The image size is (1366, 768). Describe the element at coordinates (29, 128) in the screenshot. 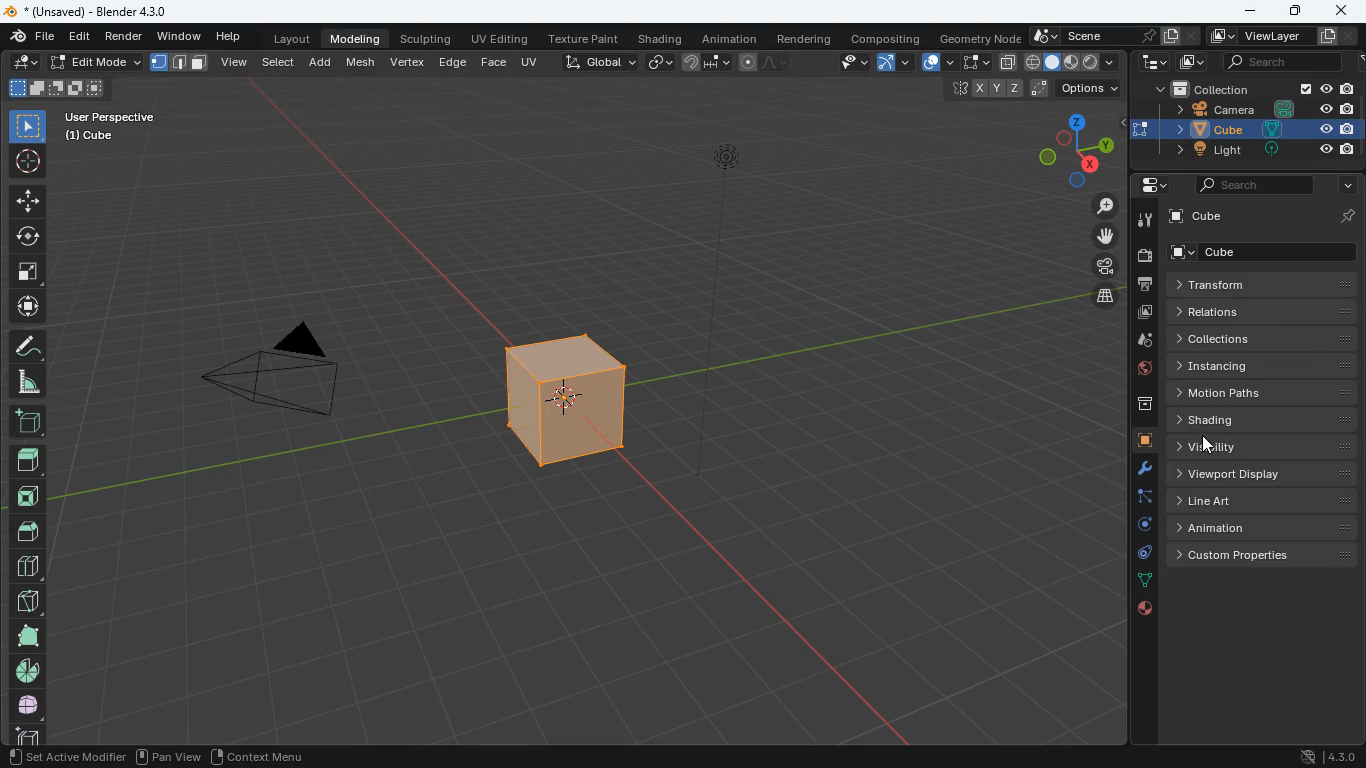

I see `select` at that location.